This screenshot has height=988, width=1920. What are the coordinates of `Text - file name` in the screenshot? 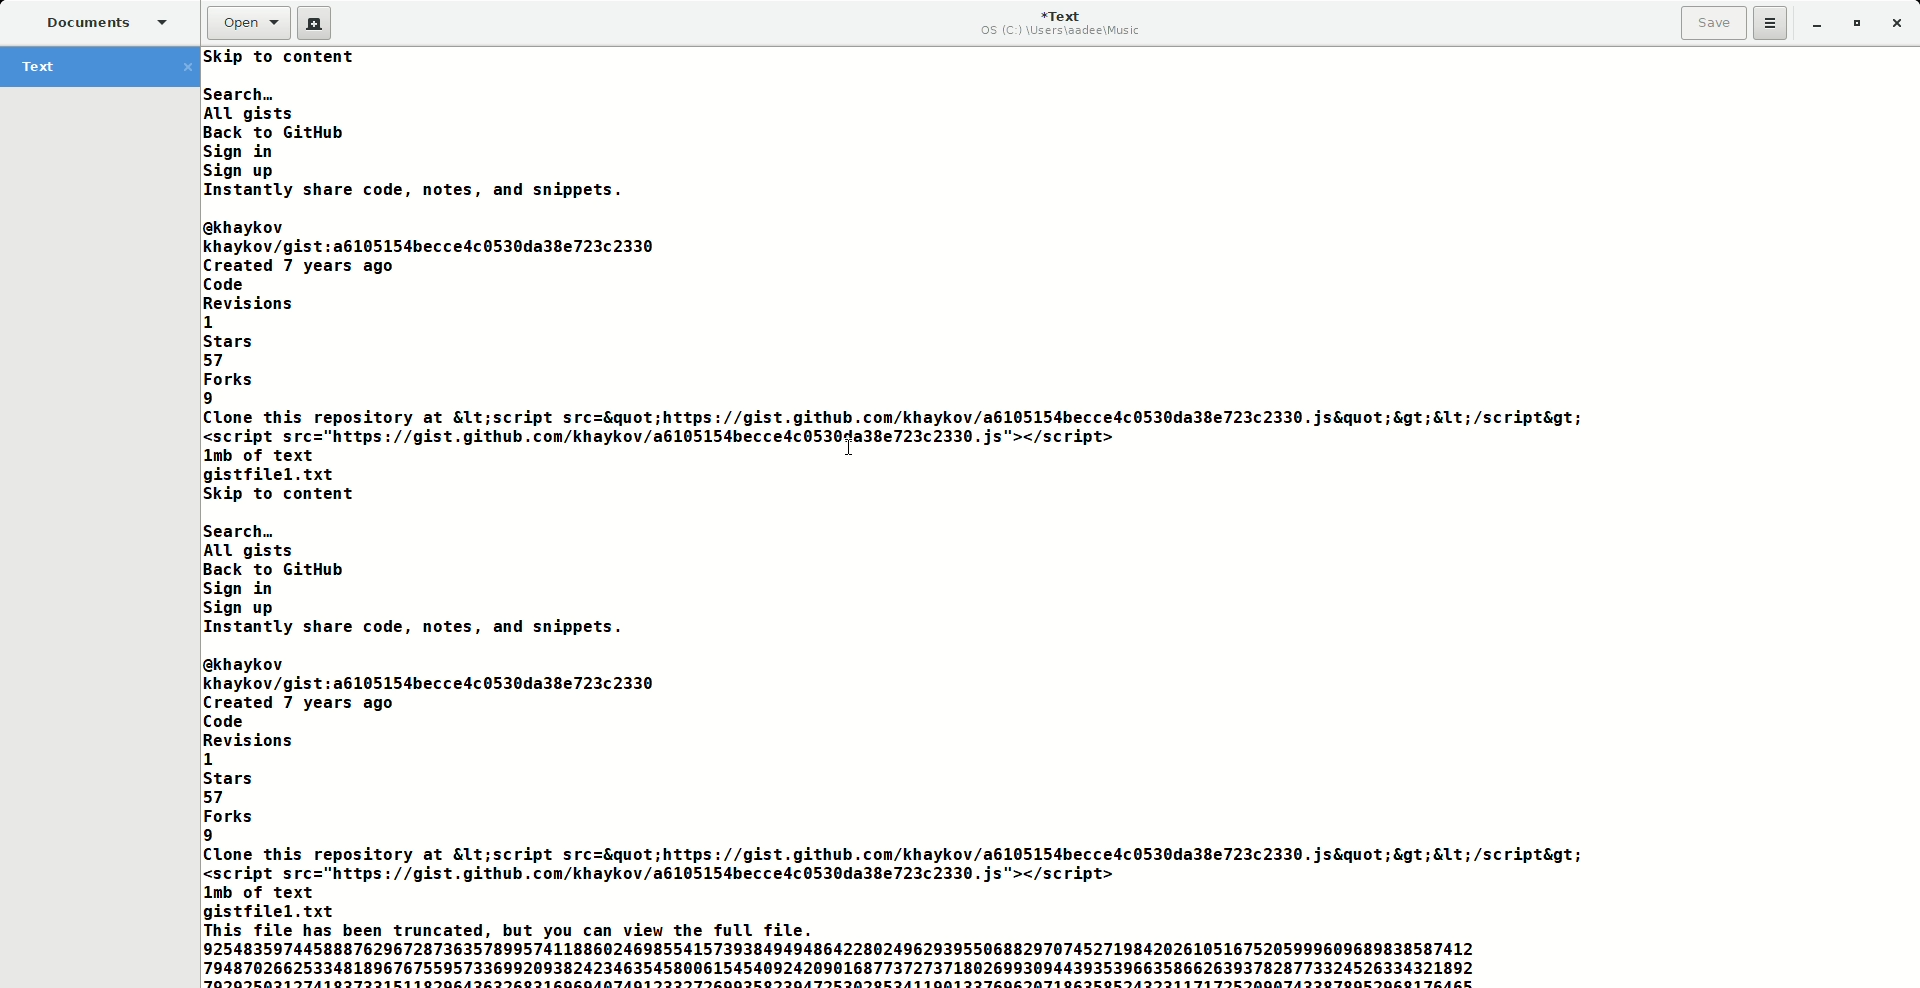 It's located at (101, 66).